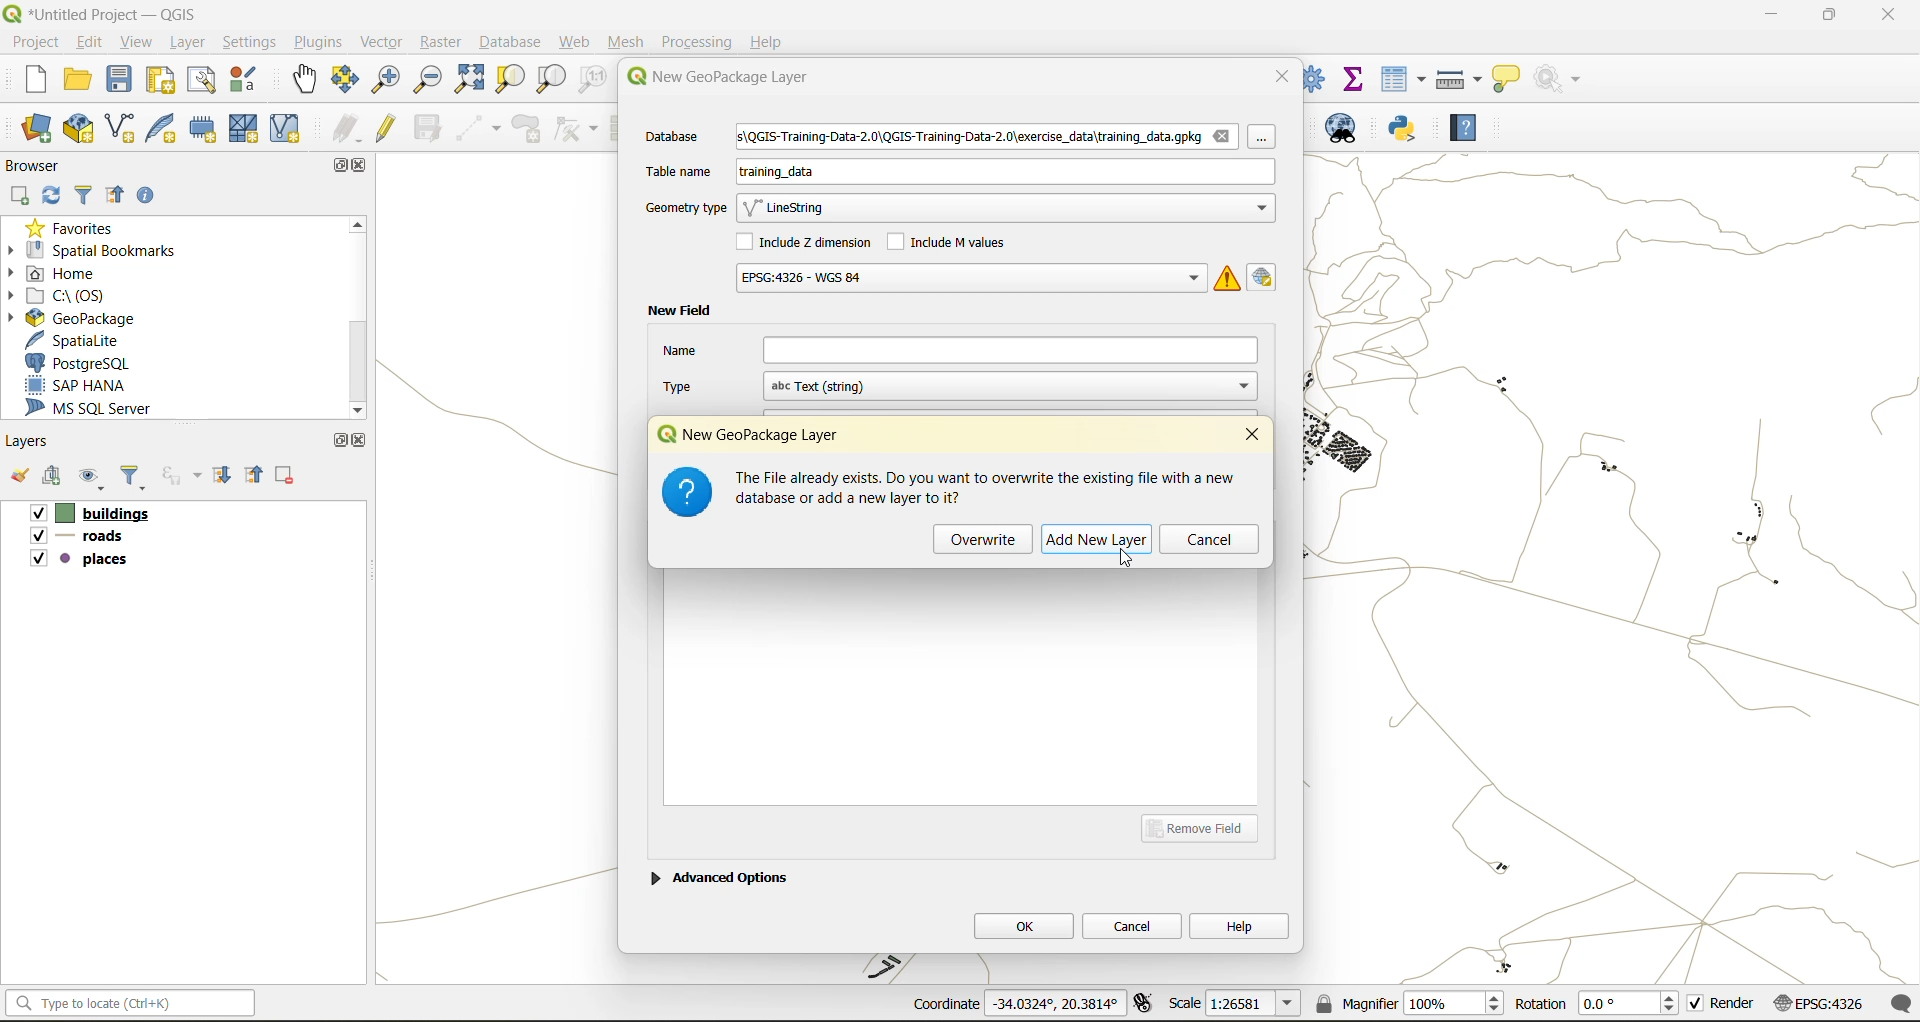 This screenshot has height=1022, width=1920. Describe the element at coordinates (969, 278) in the screenshot. I see `crs (EPSG: 4326-WGS 84)` at that location.